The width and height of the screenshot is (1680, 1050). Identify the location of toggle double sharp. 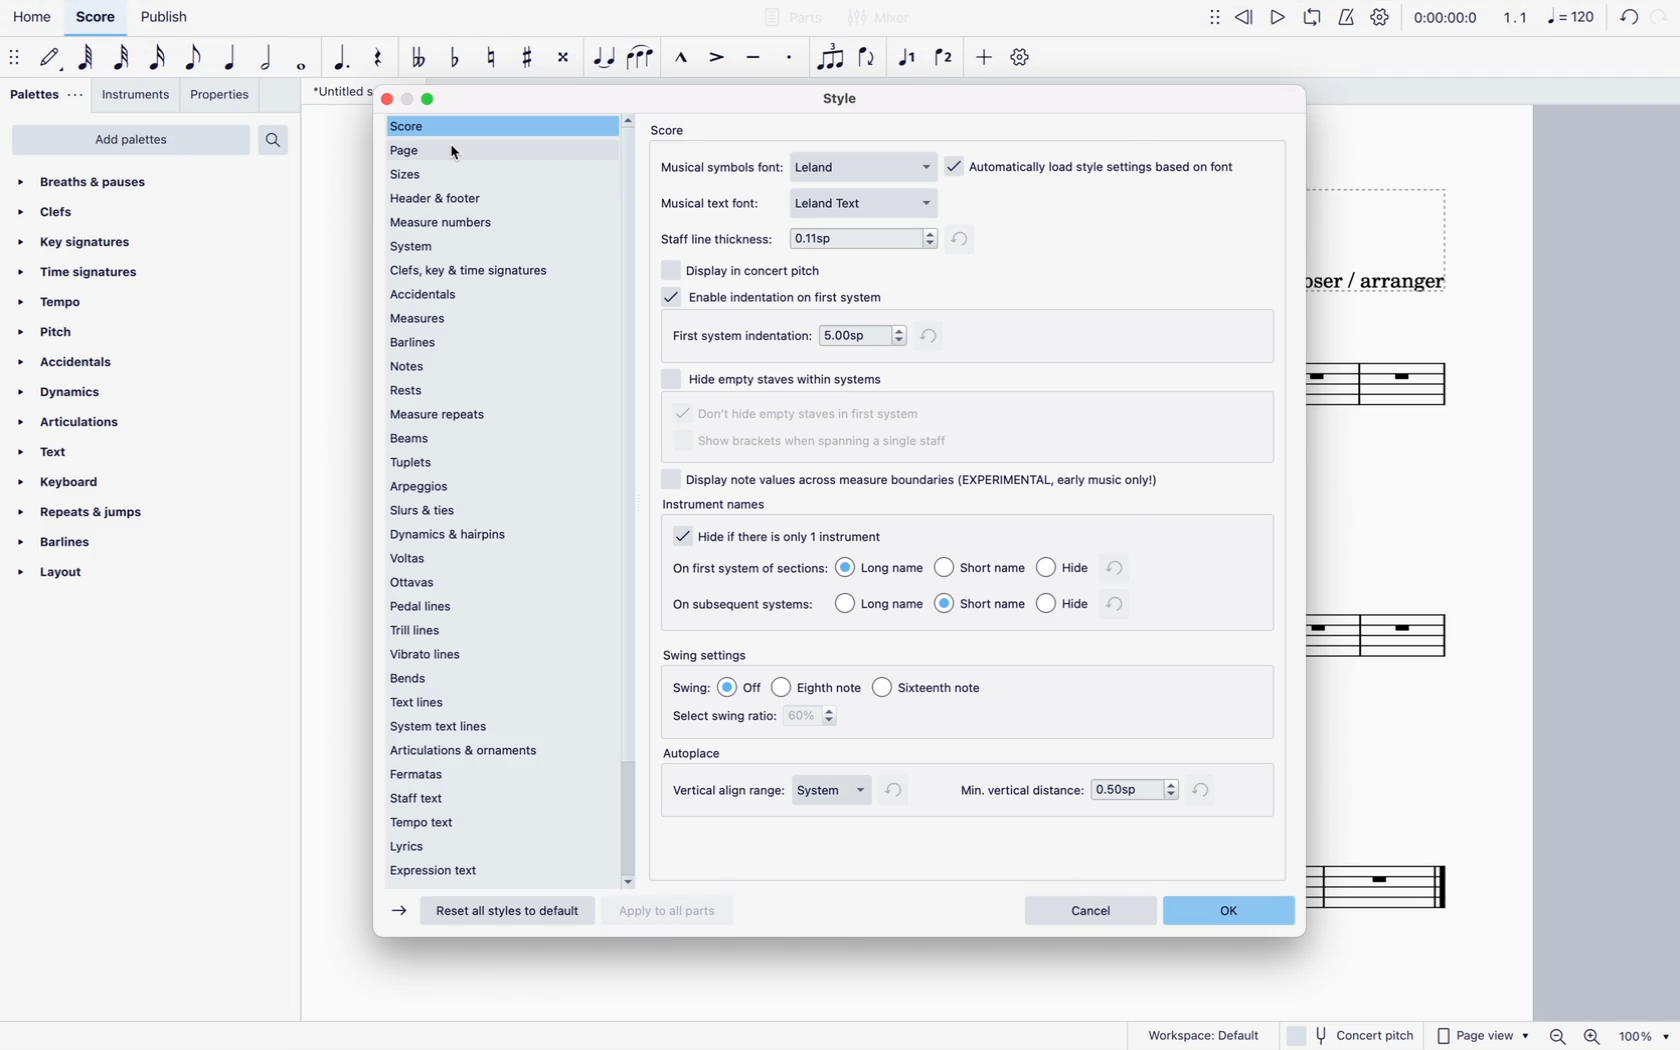
(563, 59).